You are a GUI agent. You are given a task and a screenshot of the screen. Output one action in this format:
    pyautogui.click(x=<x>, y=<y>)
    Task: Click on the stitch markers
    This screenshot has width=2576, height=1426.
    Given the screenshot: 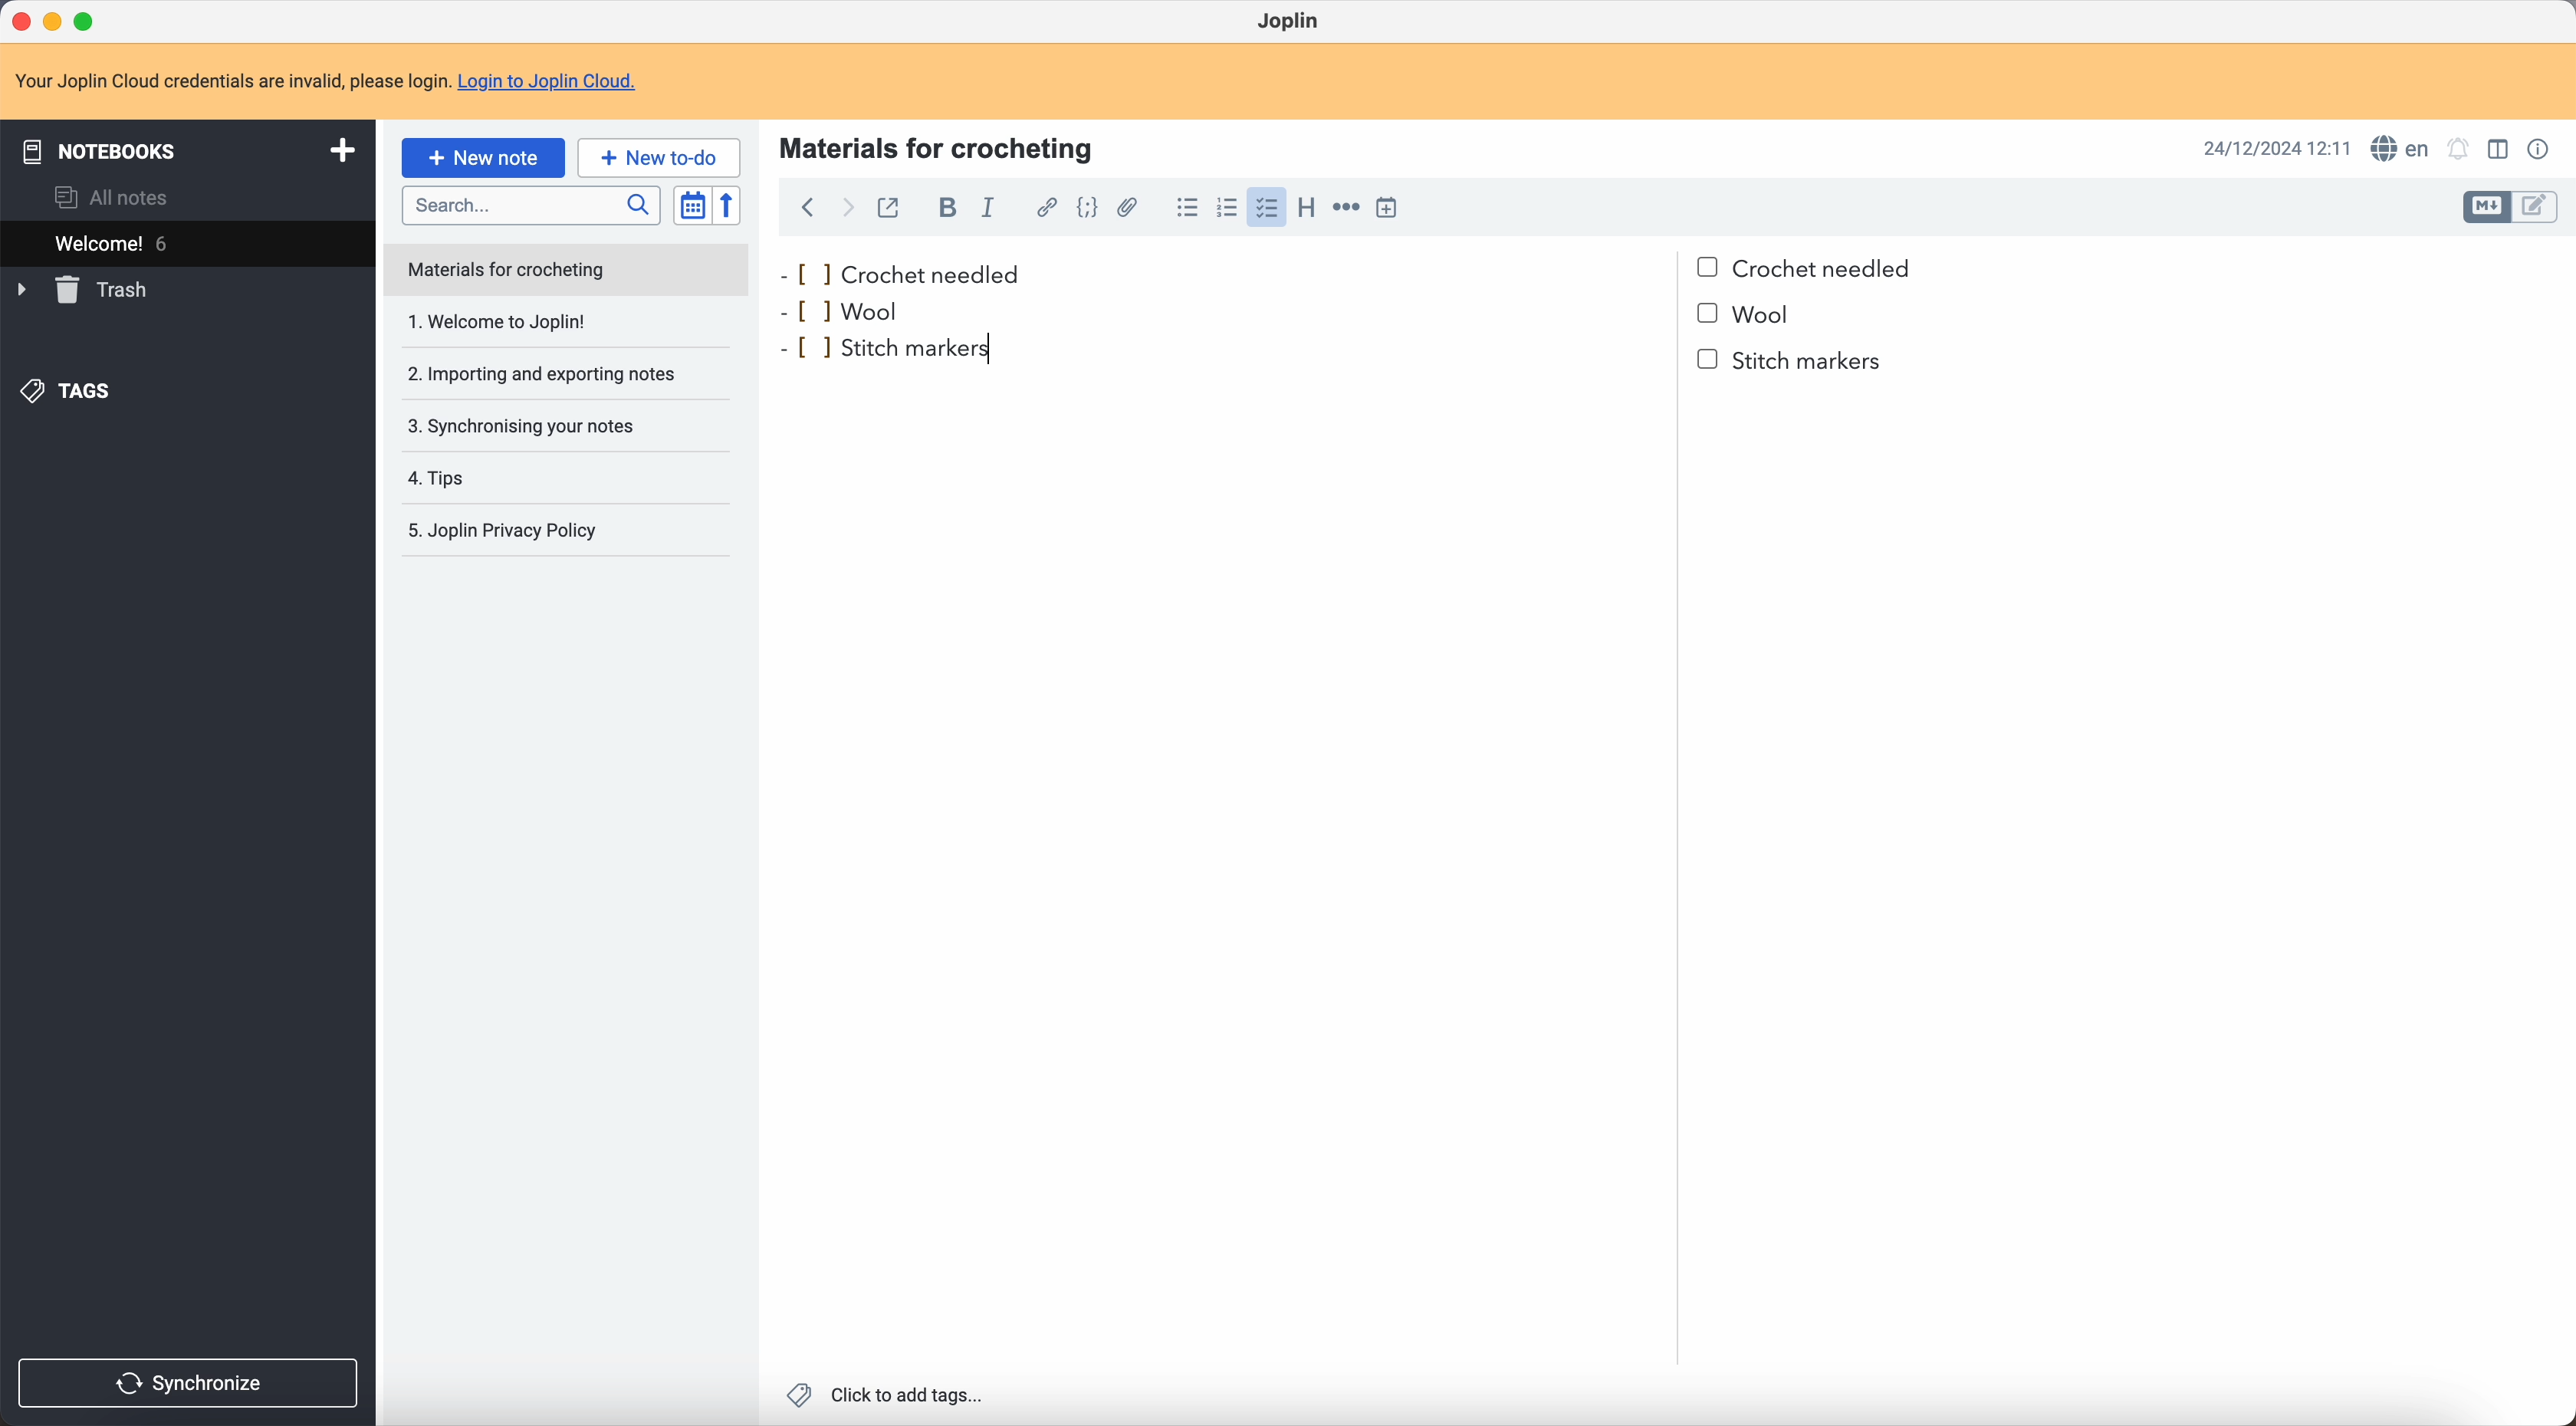 What is the action you would take?
    pyautogui.click(x=921, y=349)
    